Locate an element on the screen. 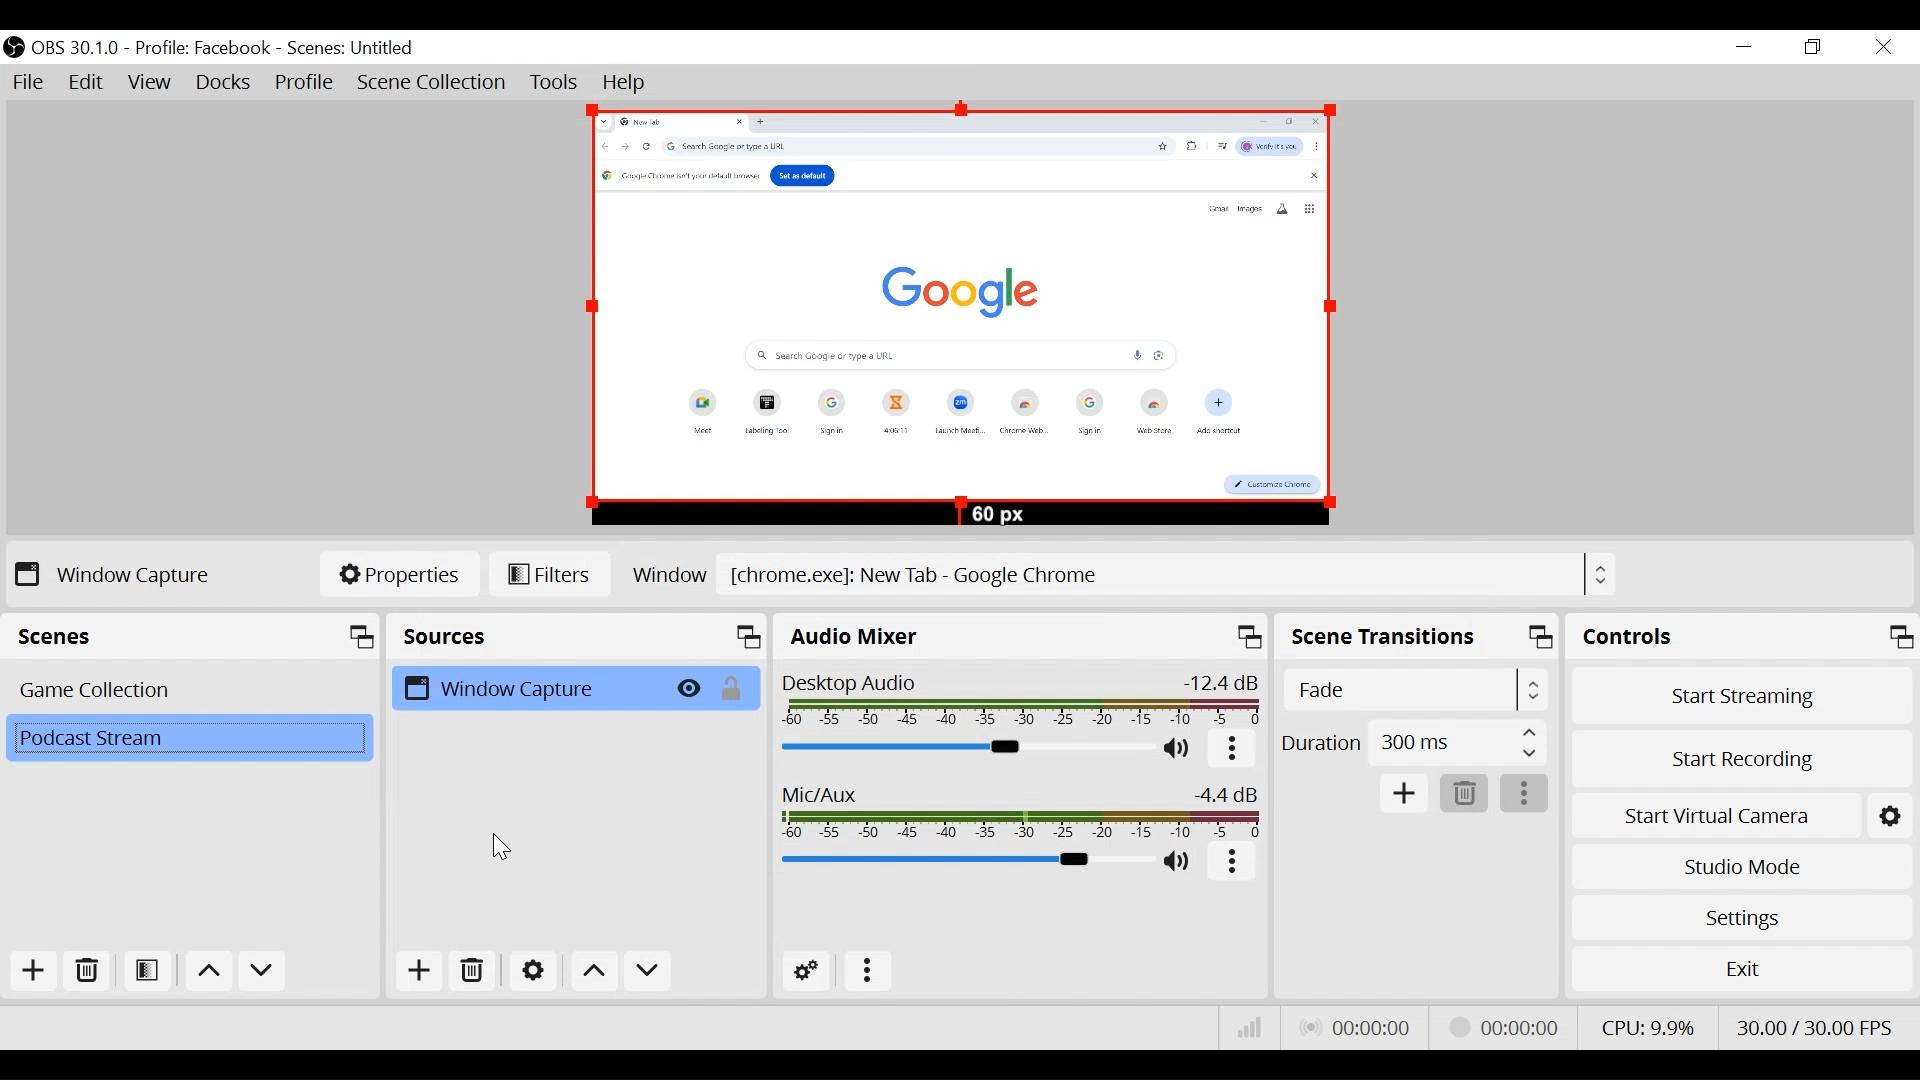 This screenshot has height=1080, width=1920. Mic/Aux is located at coordinates (964, 860).